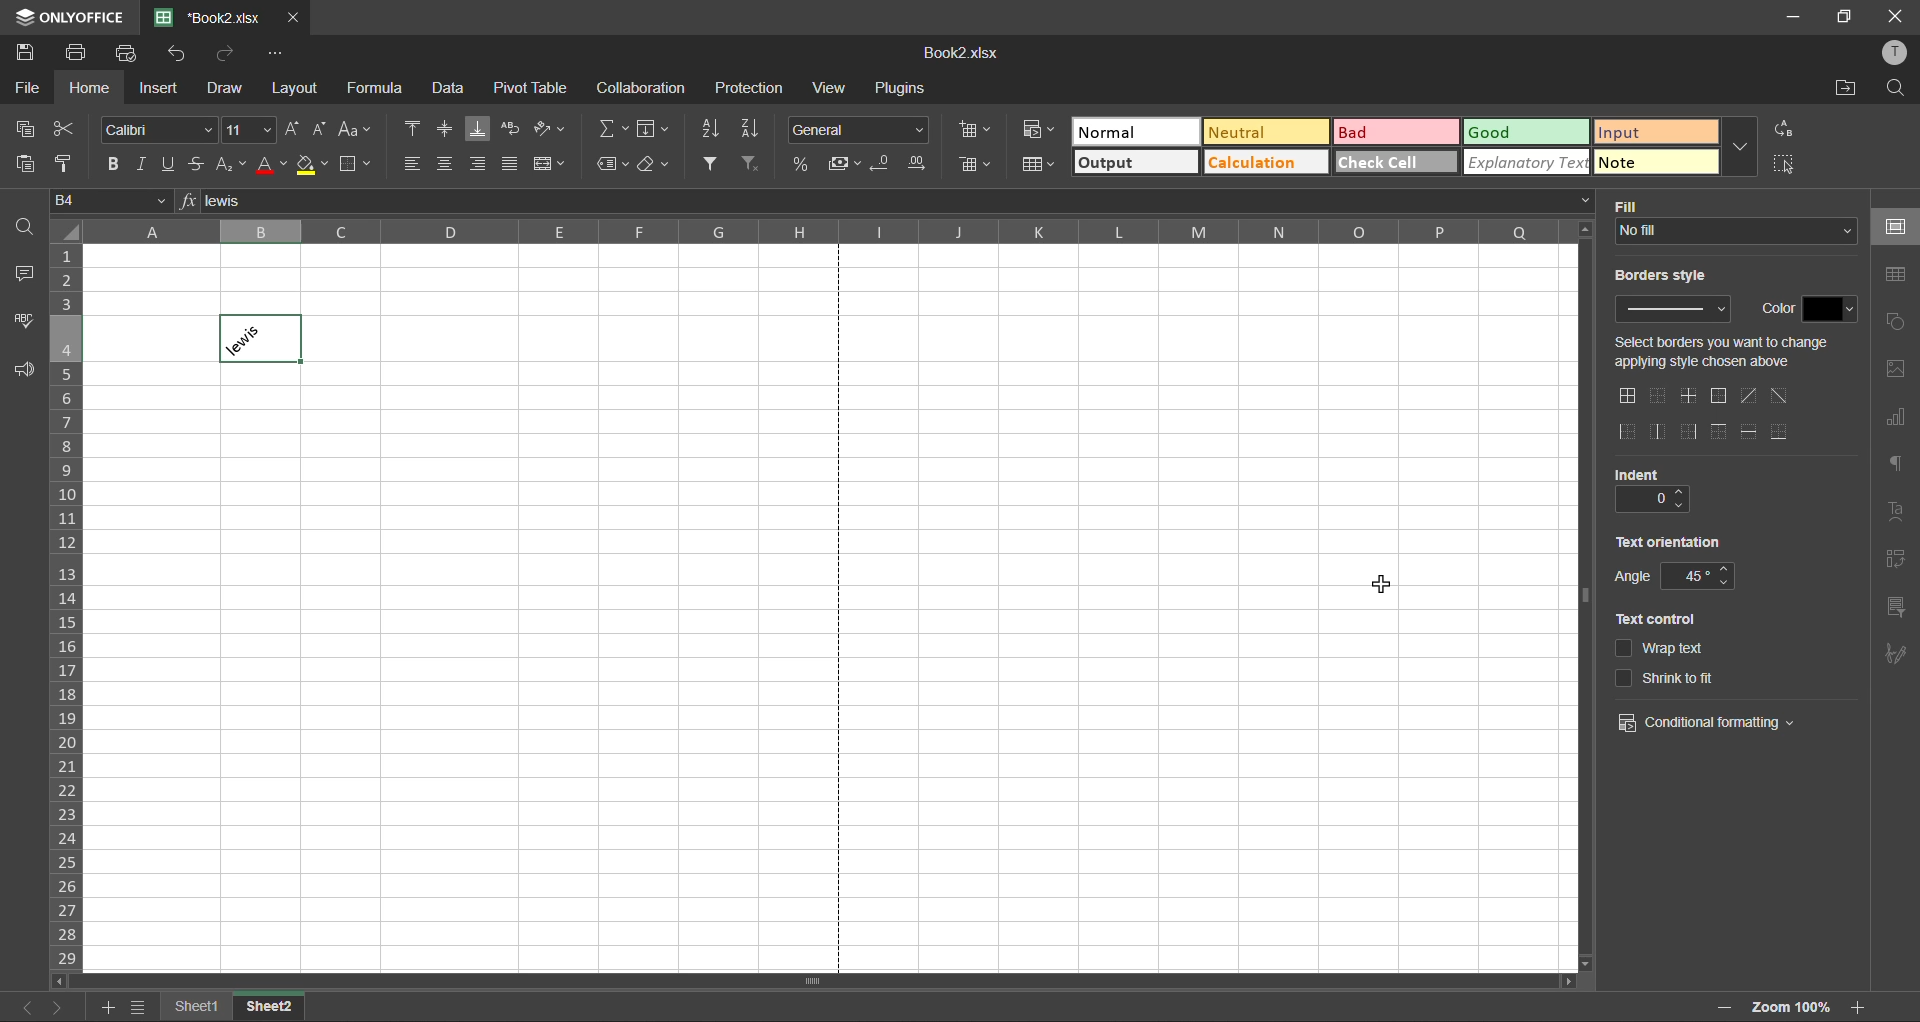 The image size is (1920, 1022). Describe the element at coordinates (970, 51) in the screenshot. I see `filename` at that location.